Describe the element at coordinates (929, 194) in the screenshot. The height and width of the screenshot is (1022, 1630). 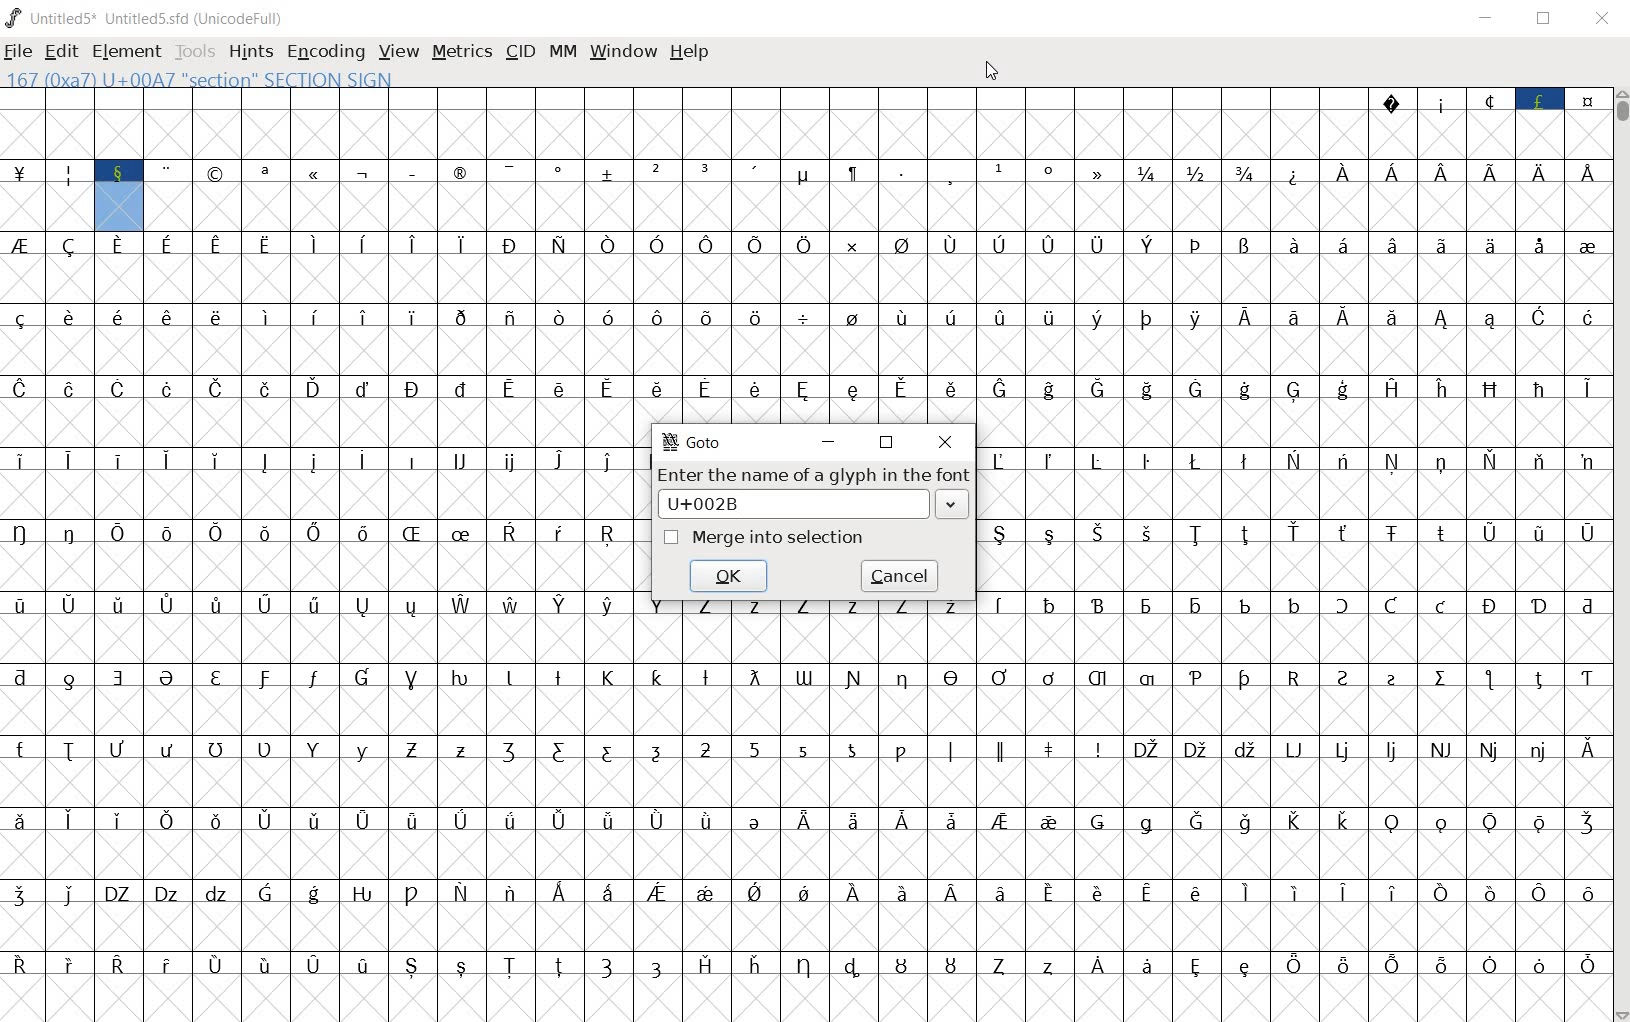
I see `special character` at that location.